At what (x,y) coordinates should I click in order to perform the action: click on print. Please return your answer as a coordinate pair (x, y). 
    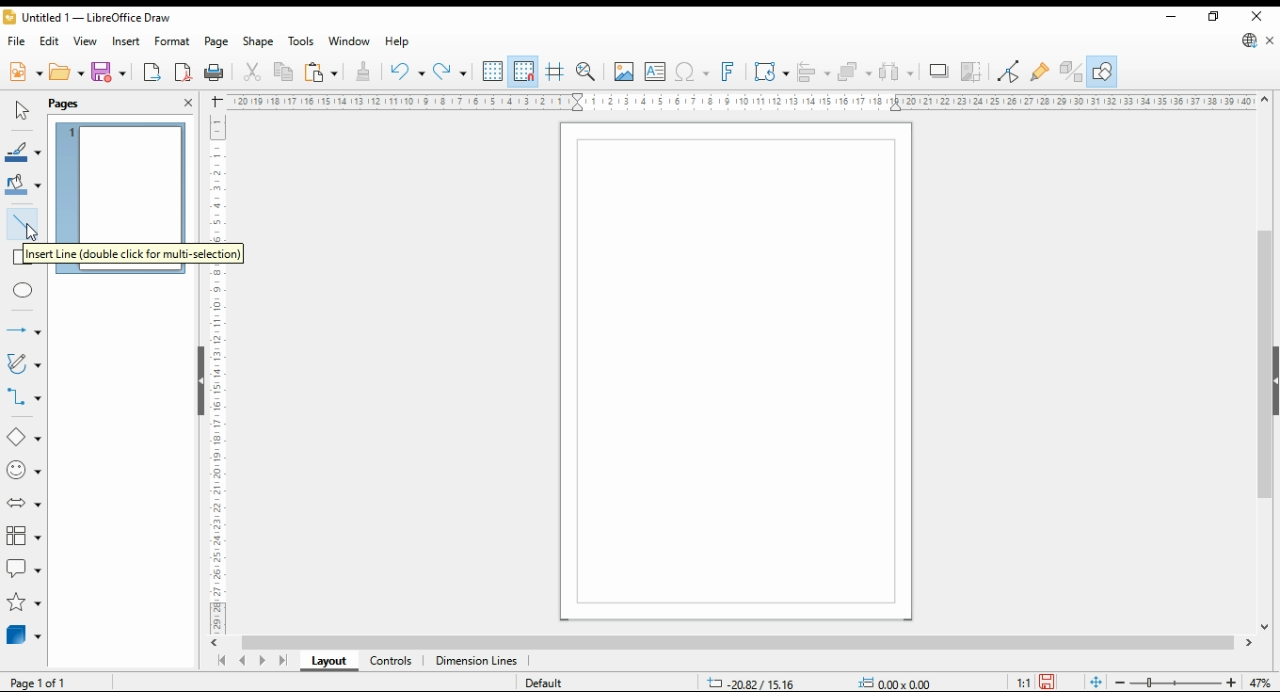
    Looking at the image, I should click on (214, 73).